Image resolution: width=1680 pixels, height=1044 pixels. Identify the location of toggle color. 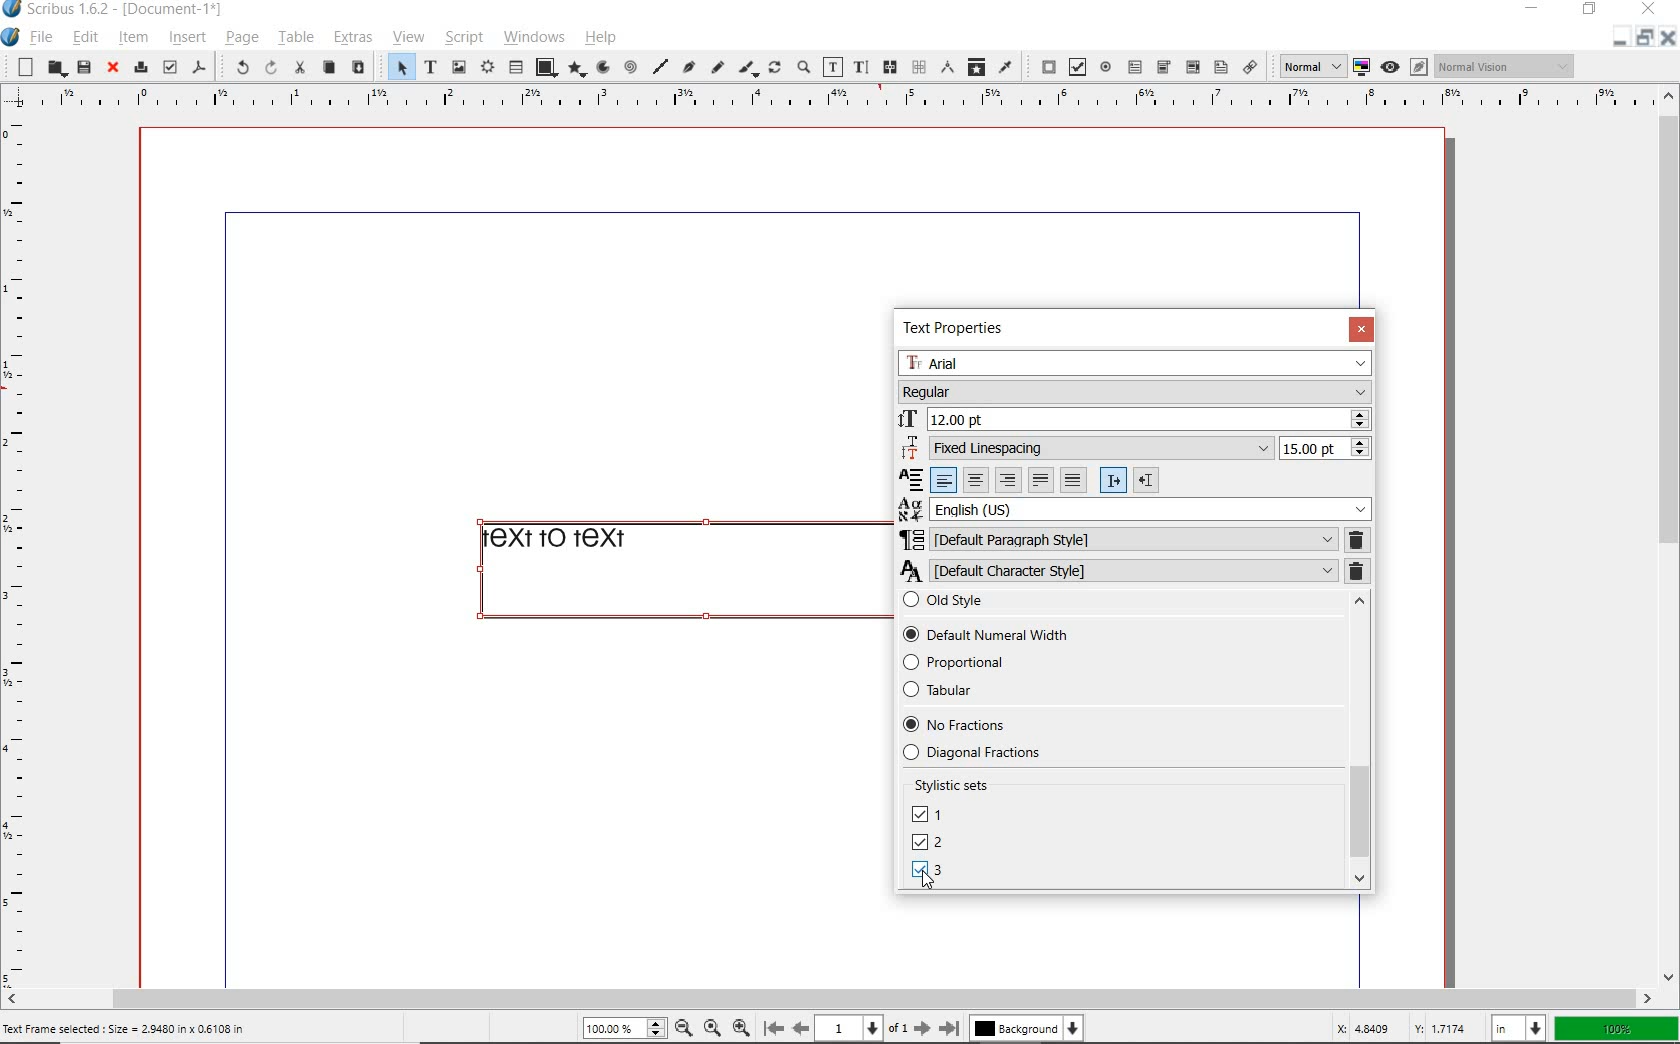
(1362, 68).